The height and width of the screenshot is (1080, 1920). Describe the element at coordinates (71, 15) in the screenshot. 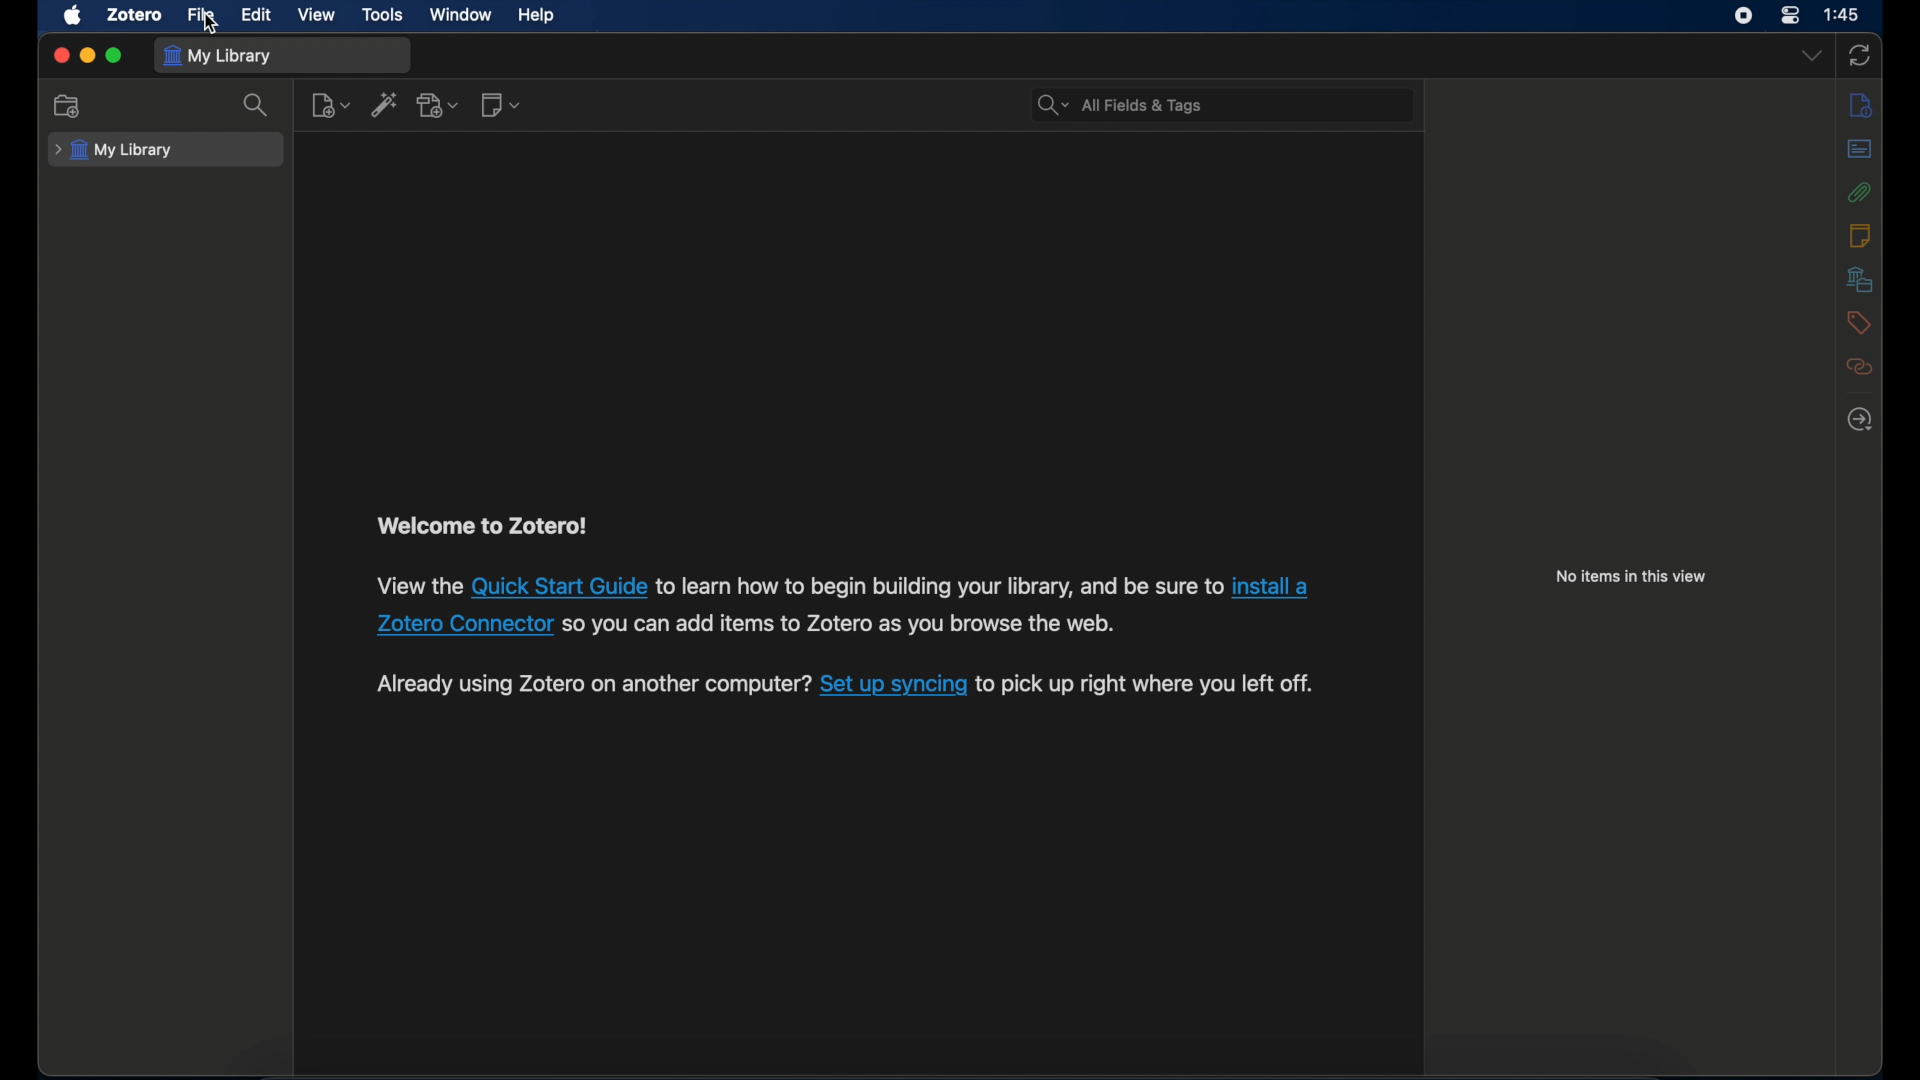

I see `apple logo` at that location.